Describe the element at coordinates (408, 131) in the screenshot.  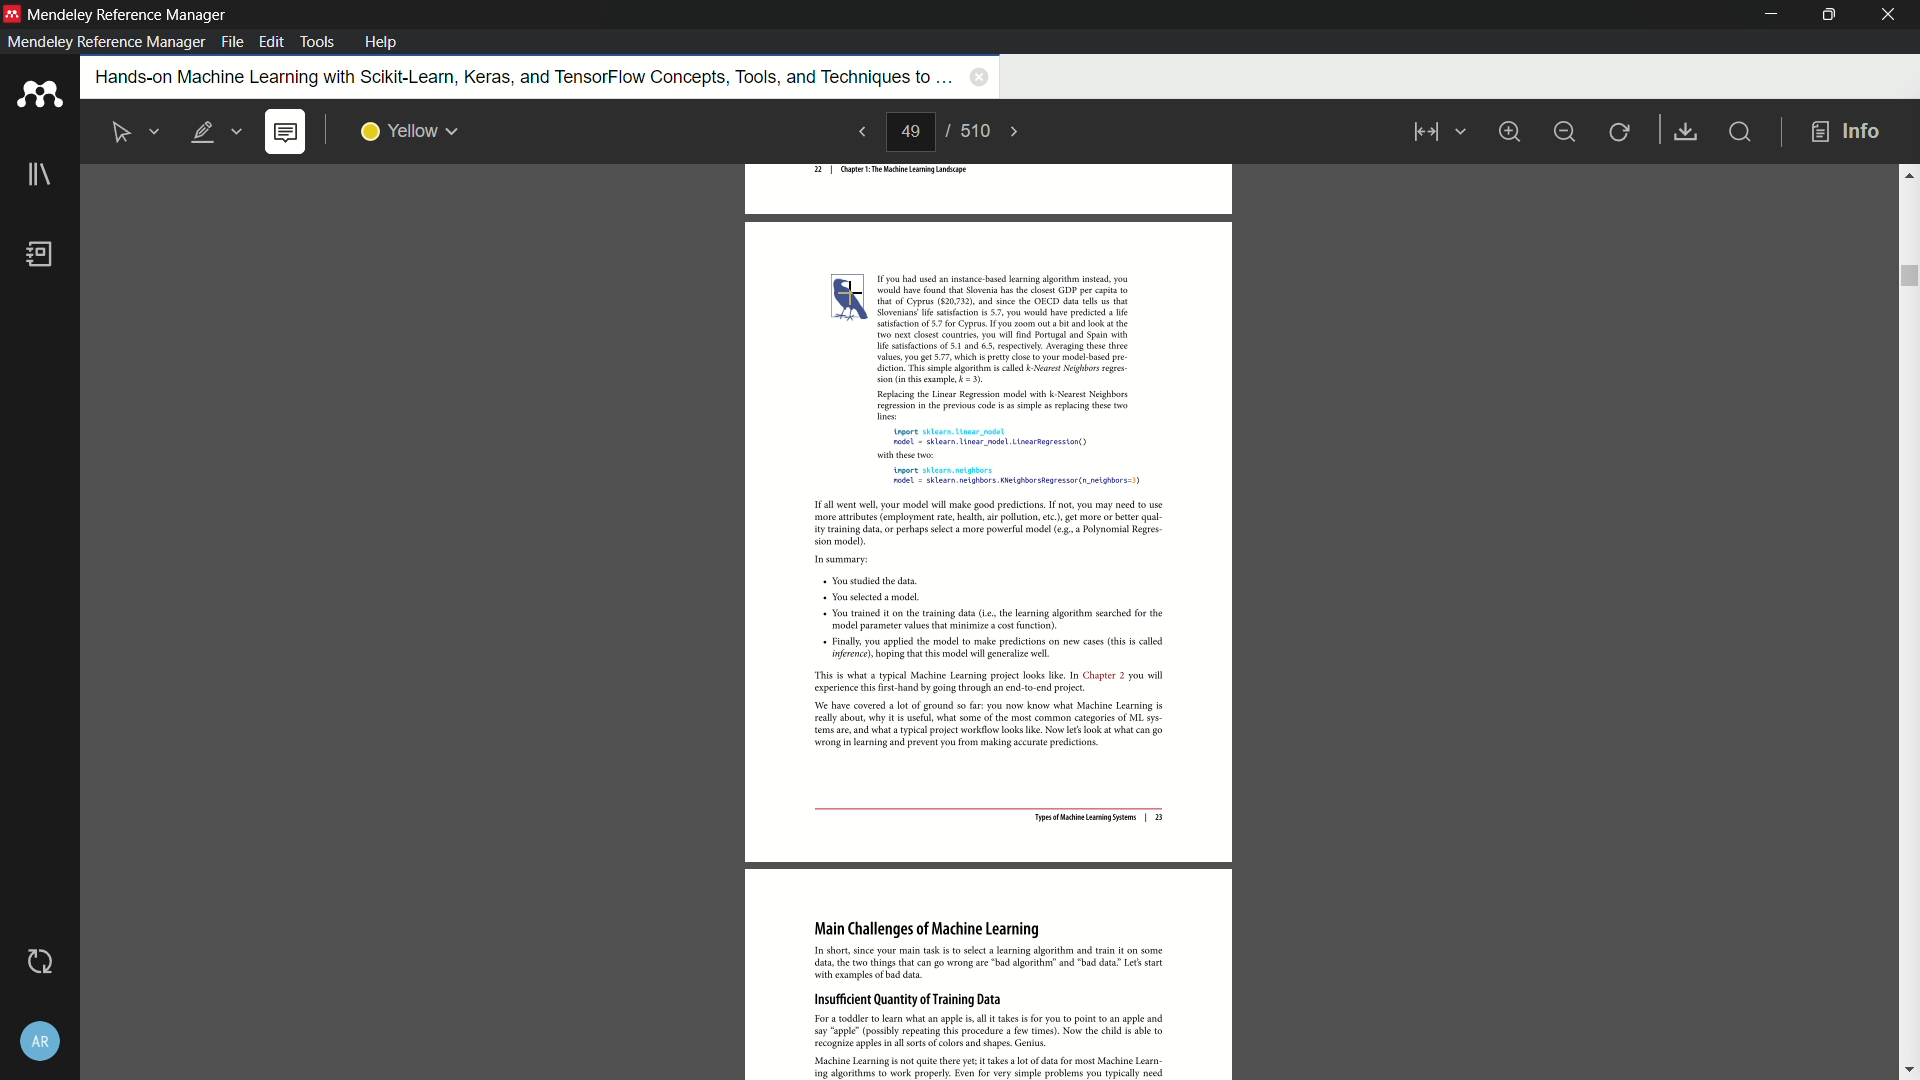
I see `text highlight color` at that location.